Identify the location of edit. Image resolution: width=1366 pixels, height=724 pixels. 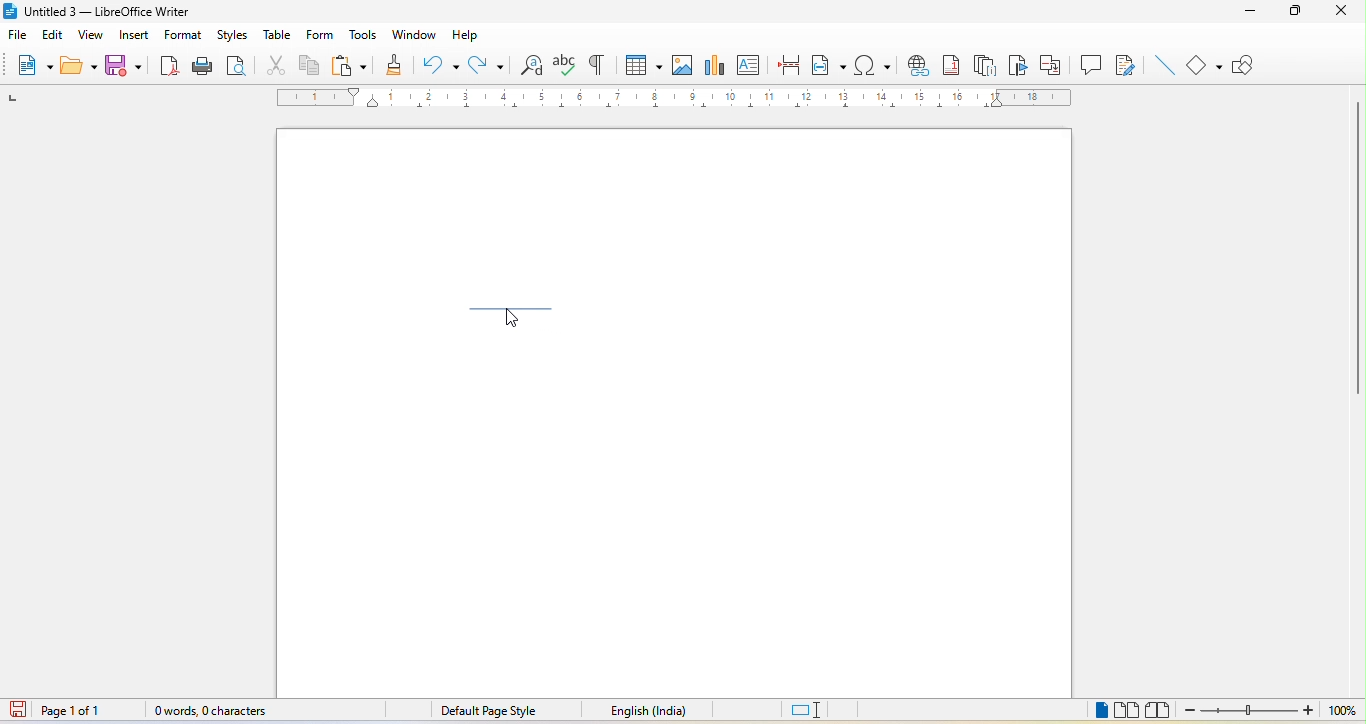
(53, 36).